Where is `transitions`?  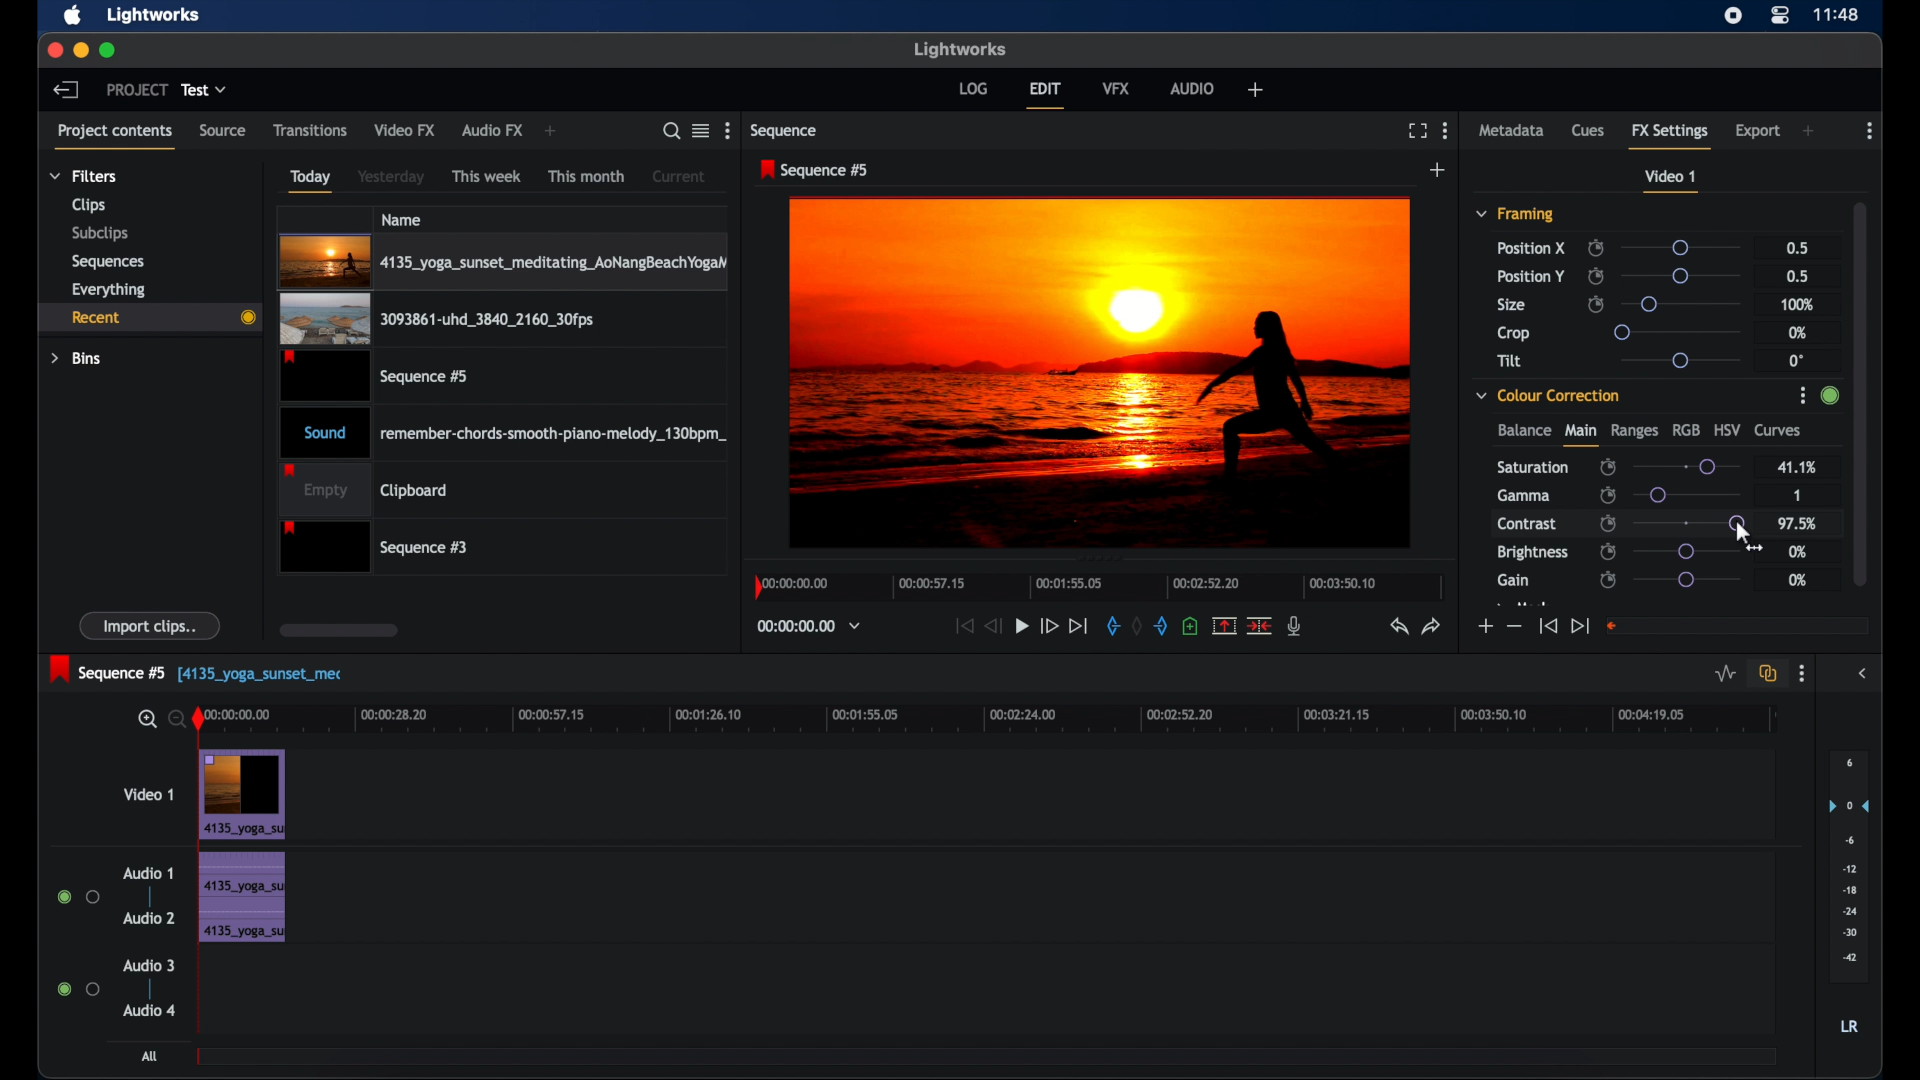
transitions is located at coordinates (310, 129).